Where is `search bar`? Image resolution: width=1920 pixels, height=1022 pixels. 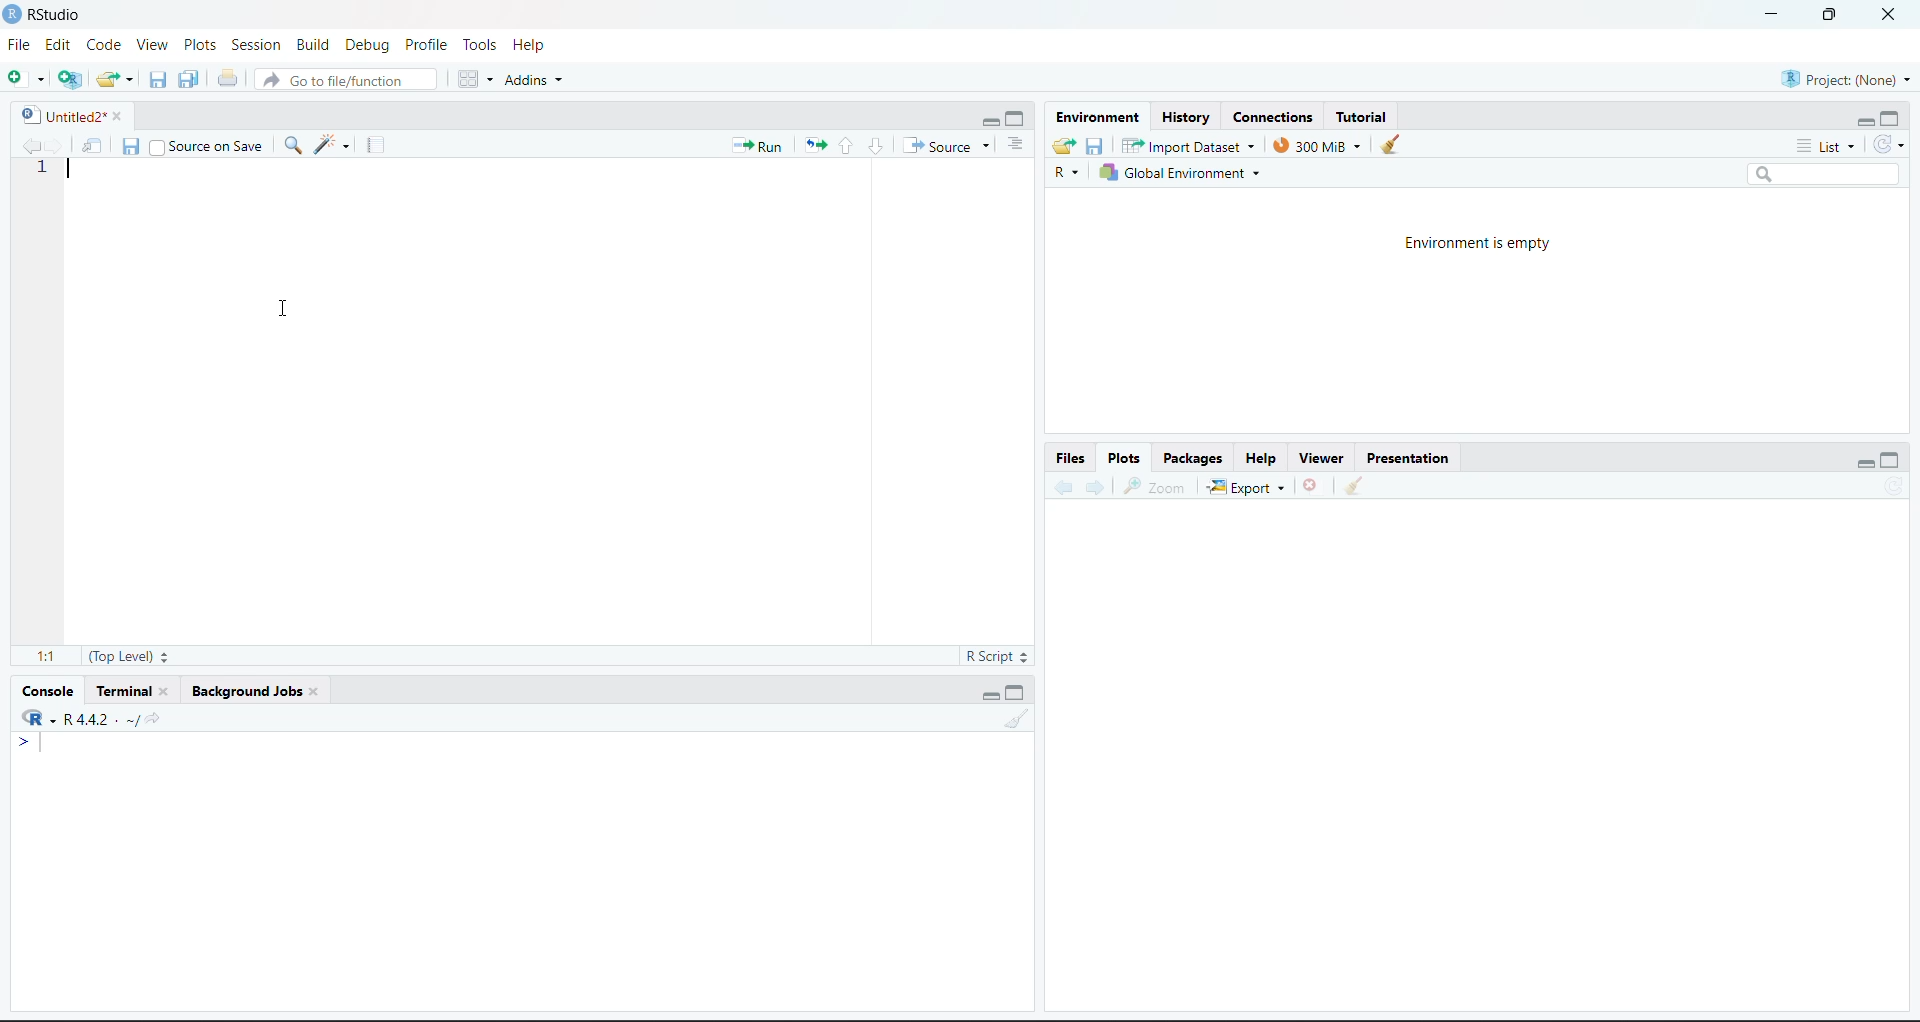
search bar is located at coordinates (1822, 173).